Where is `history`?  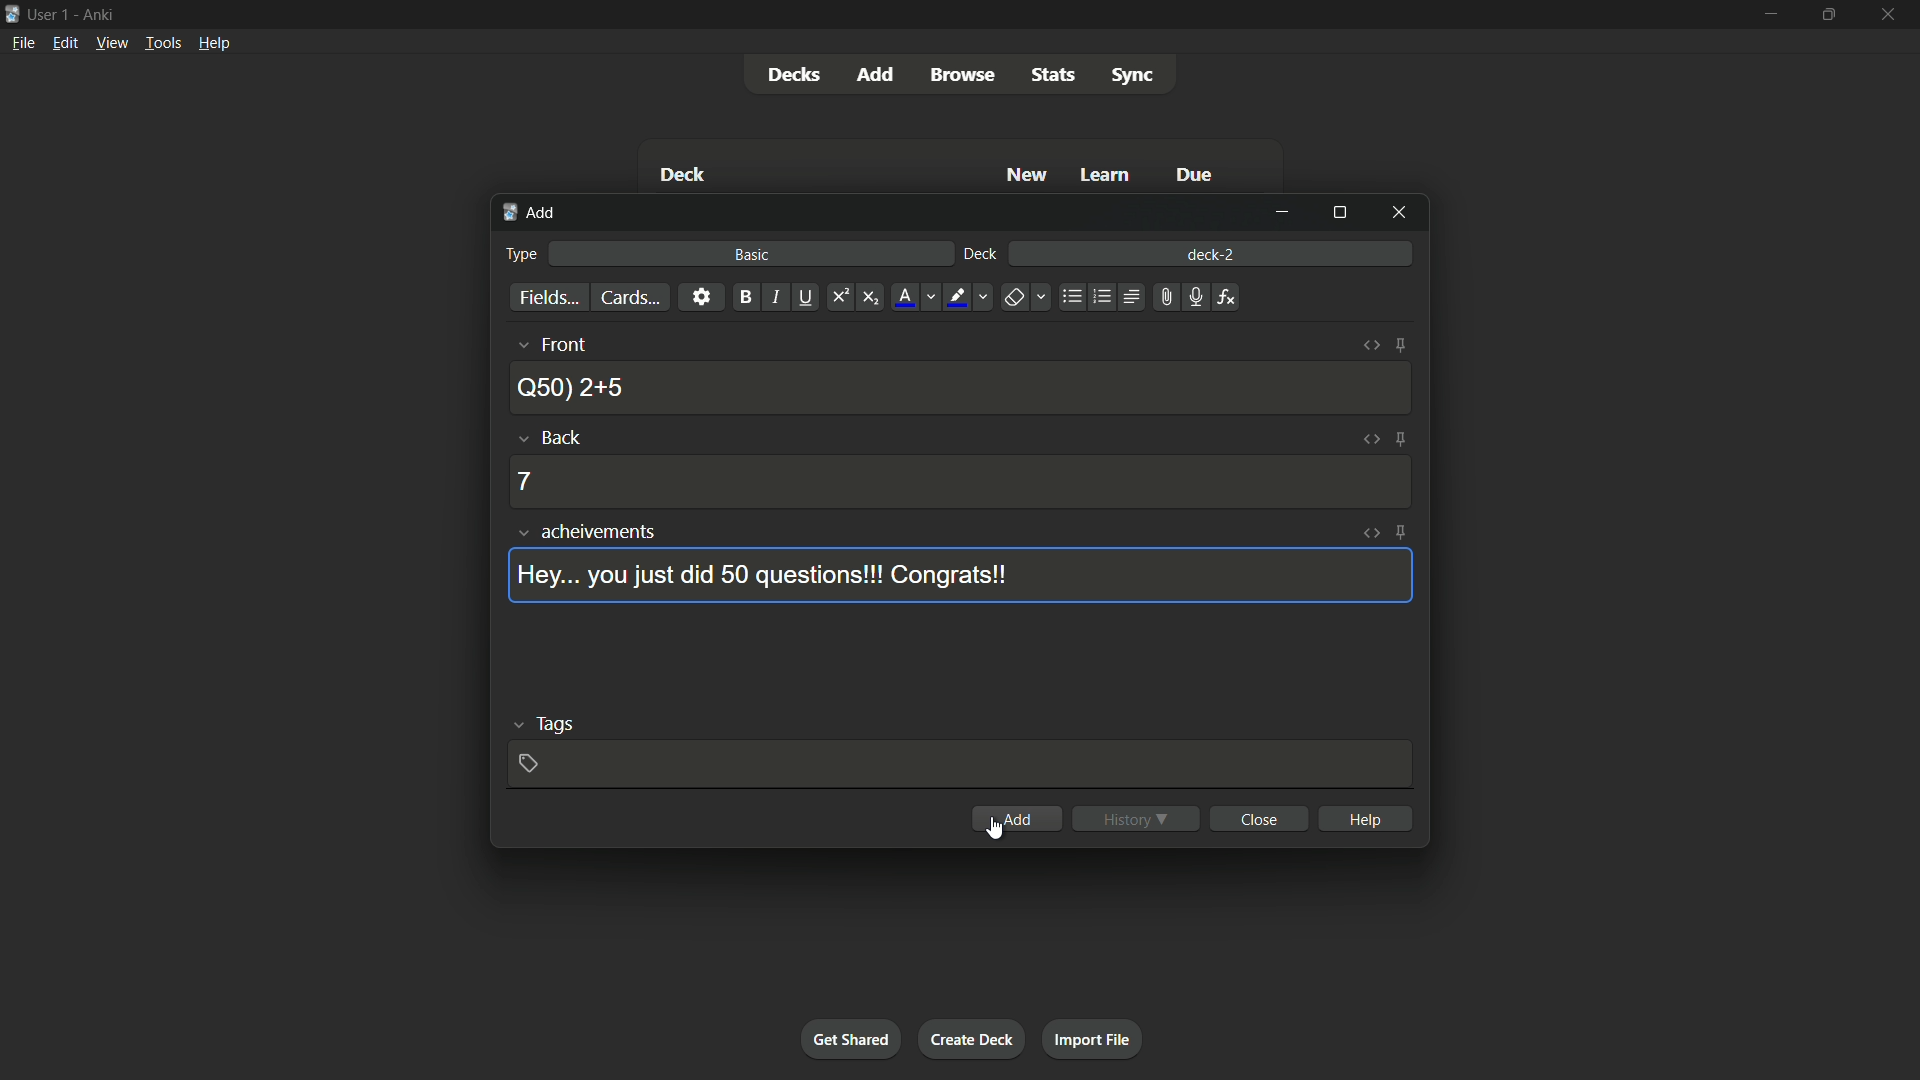
history is located at coordinates (1133, 819).